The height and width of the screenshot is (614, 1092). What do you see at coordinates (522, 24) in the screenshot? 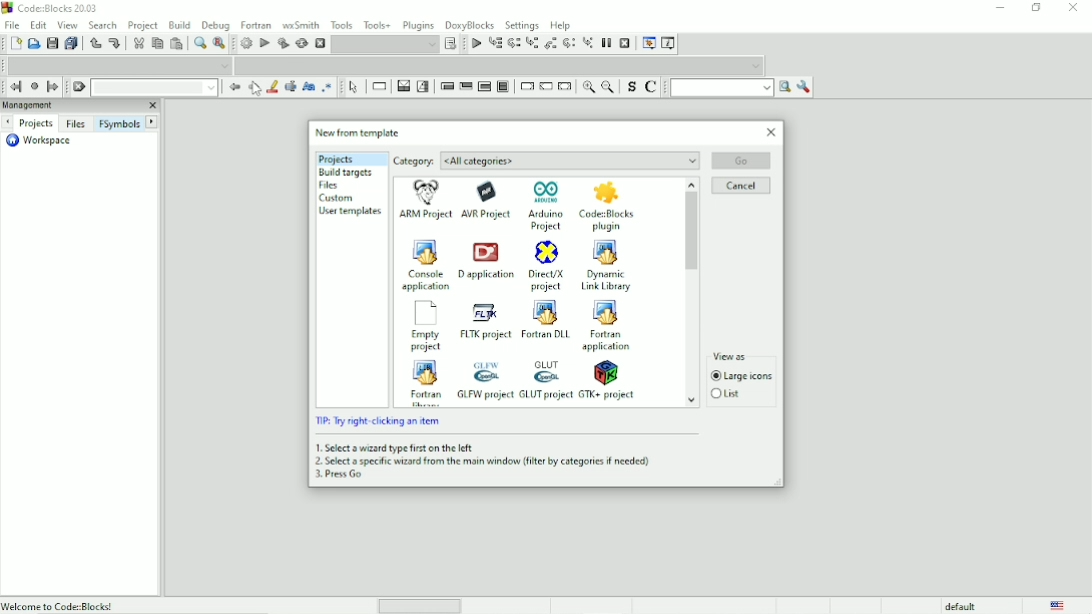
I see `Settings` at bounding box center [522, 24].